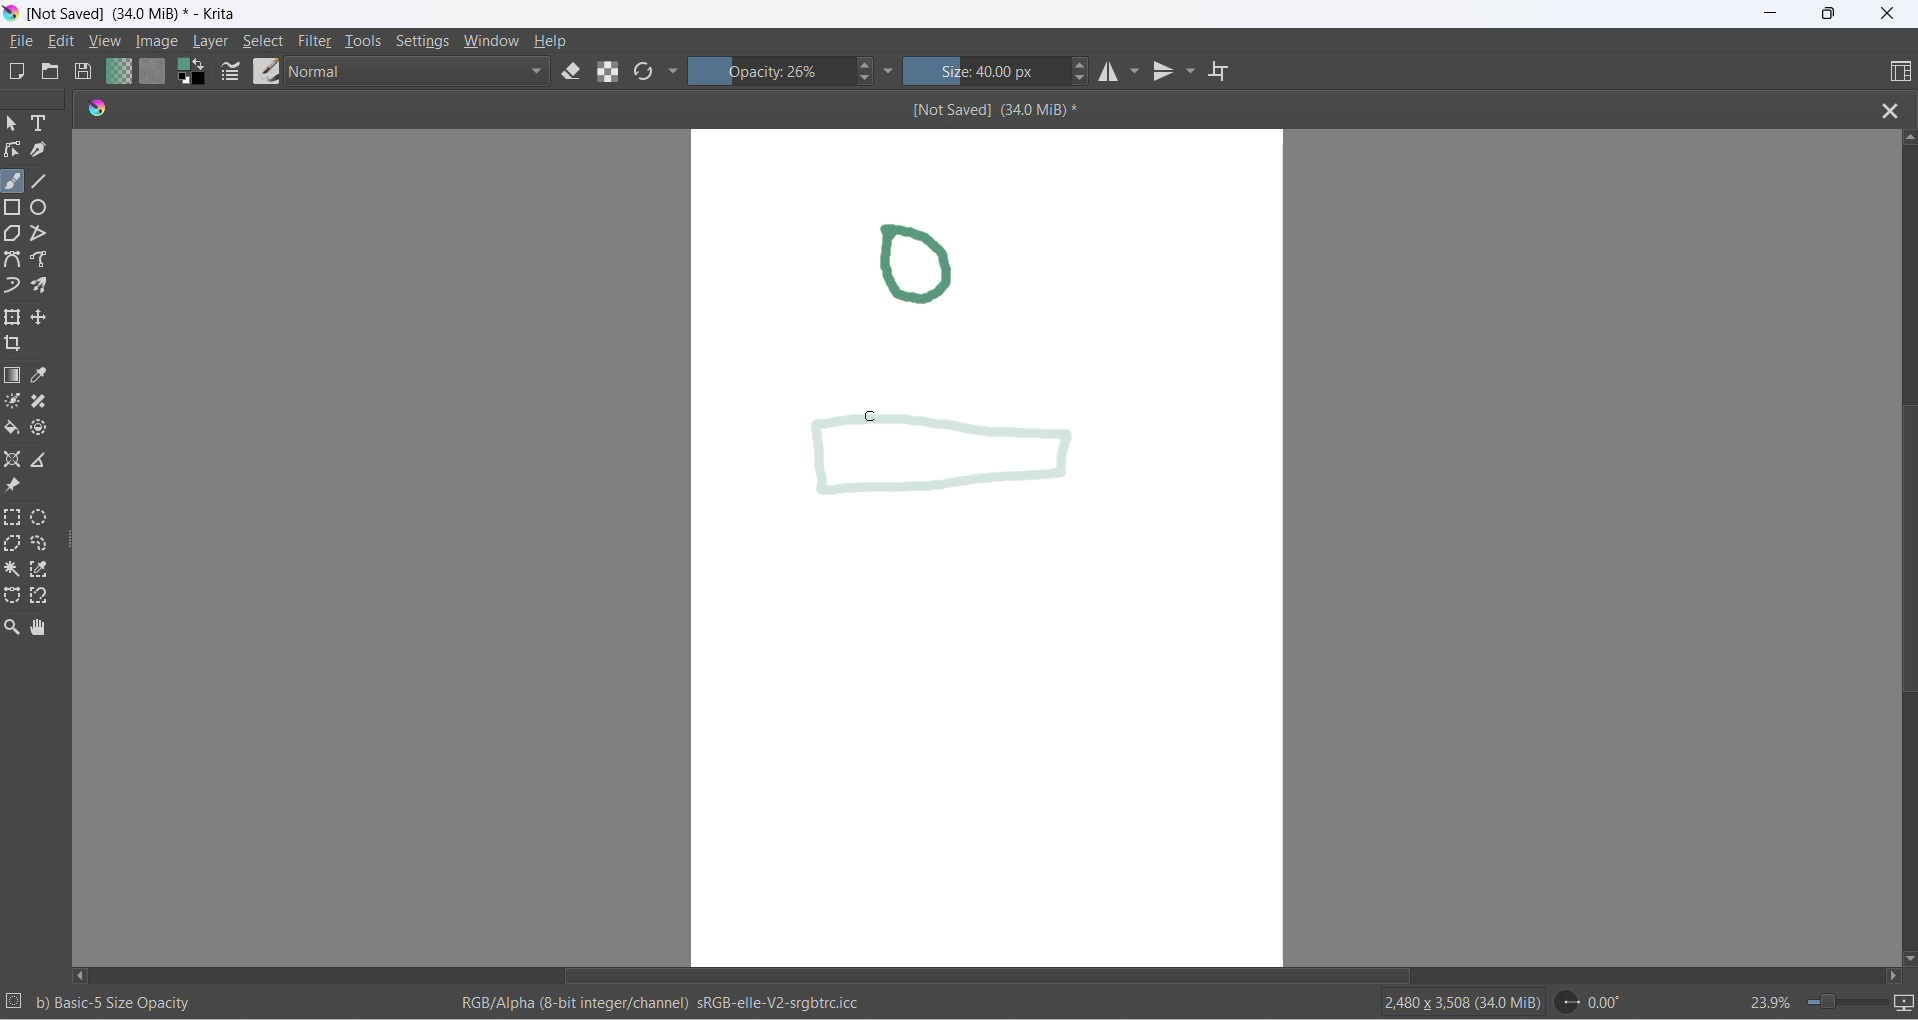  I want to click on close file, so click(1886, 109).